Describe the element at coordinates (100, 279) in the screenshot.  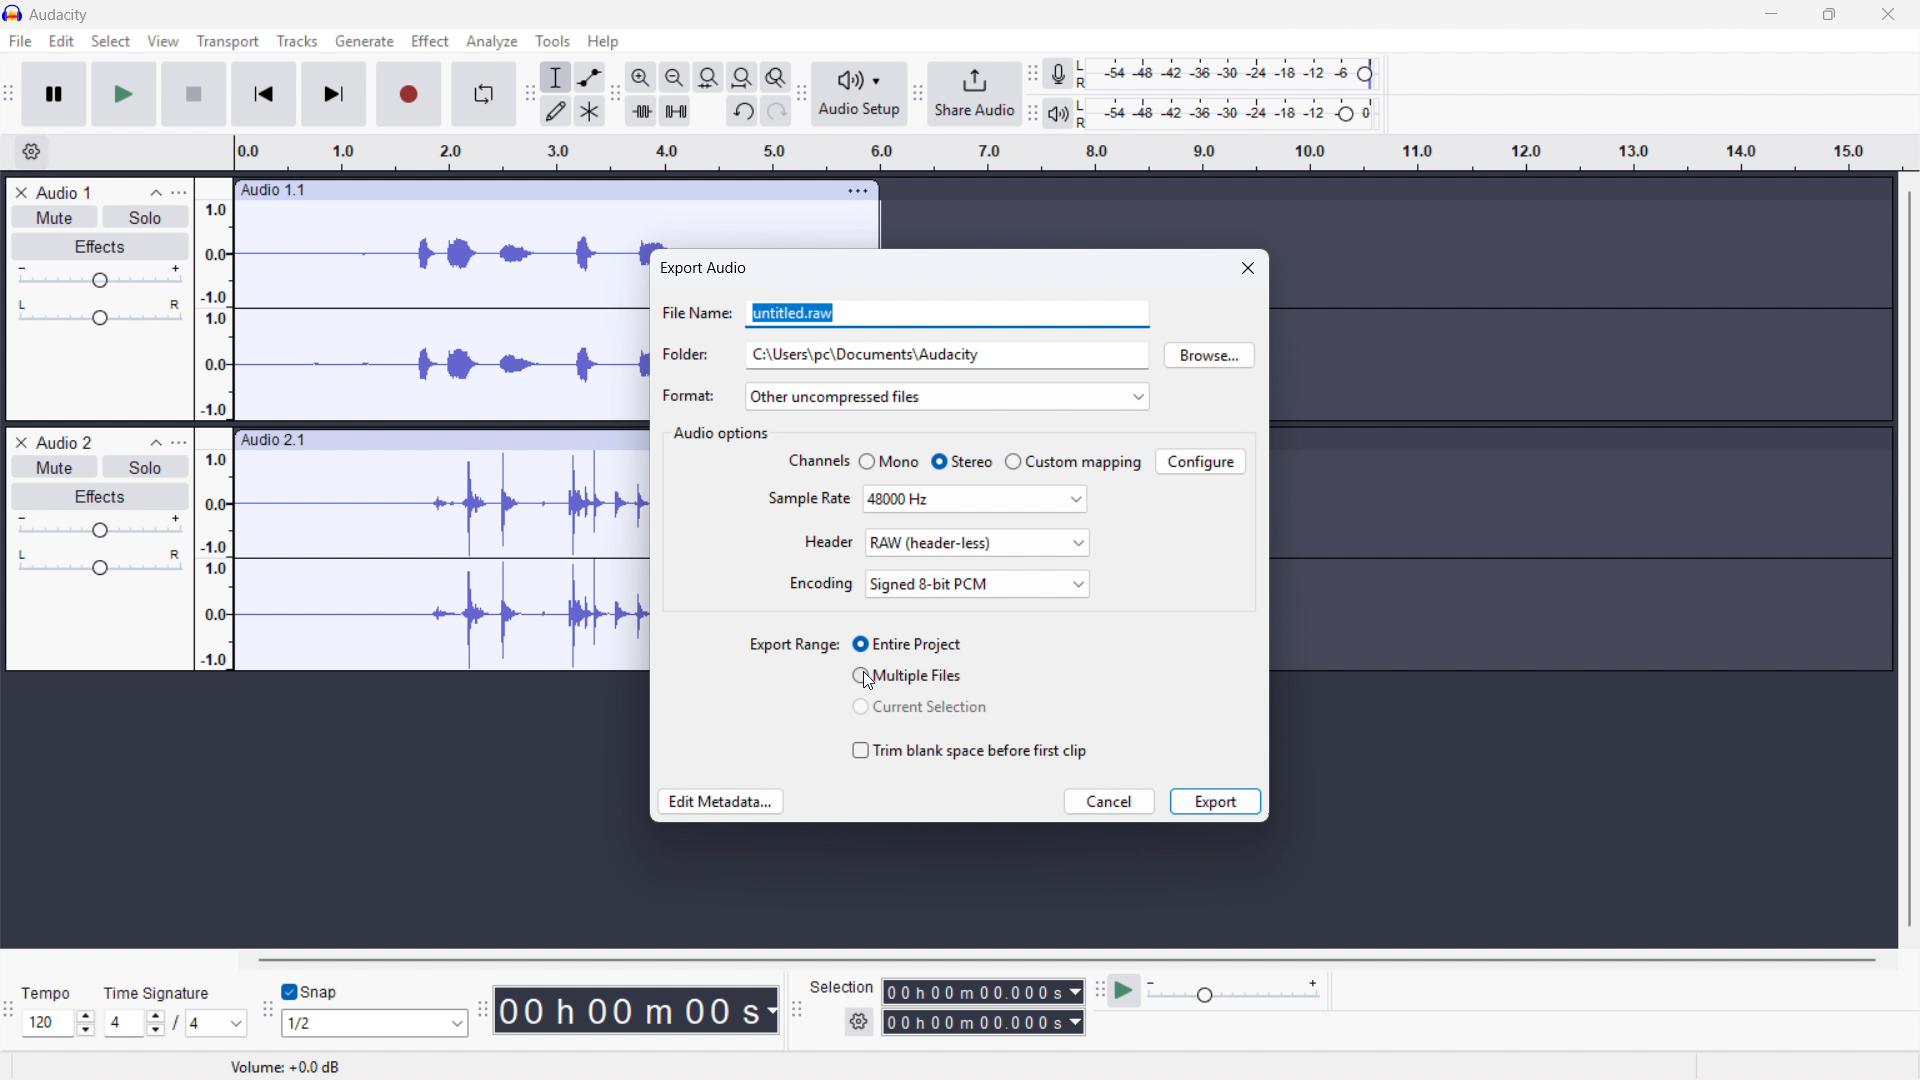
I see `Gain` at that location.